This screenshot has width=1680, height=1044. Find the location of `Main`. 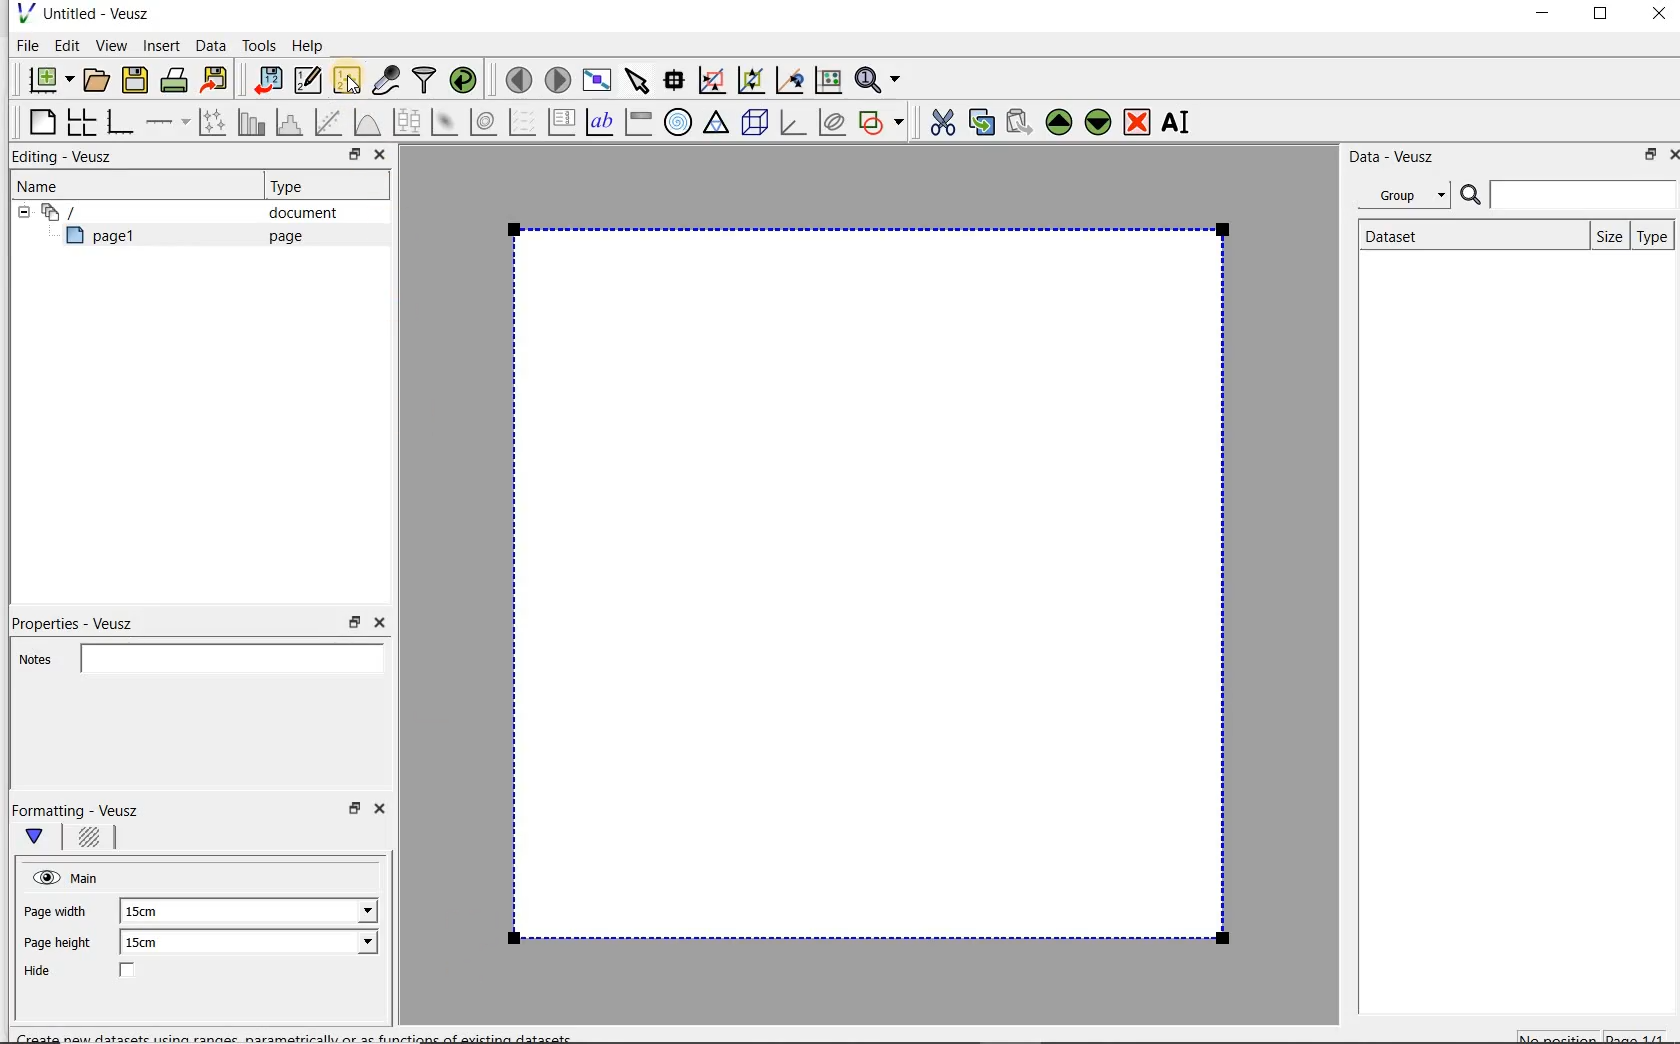

Main is located at coordinates (88, 876).